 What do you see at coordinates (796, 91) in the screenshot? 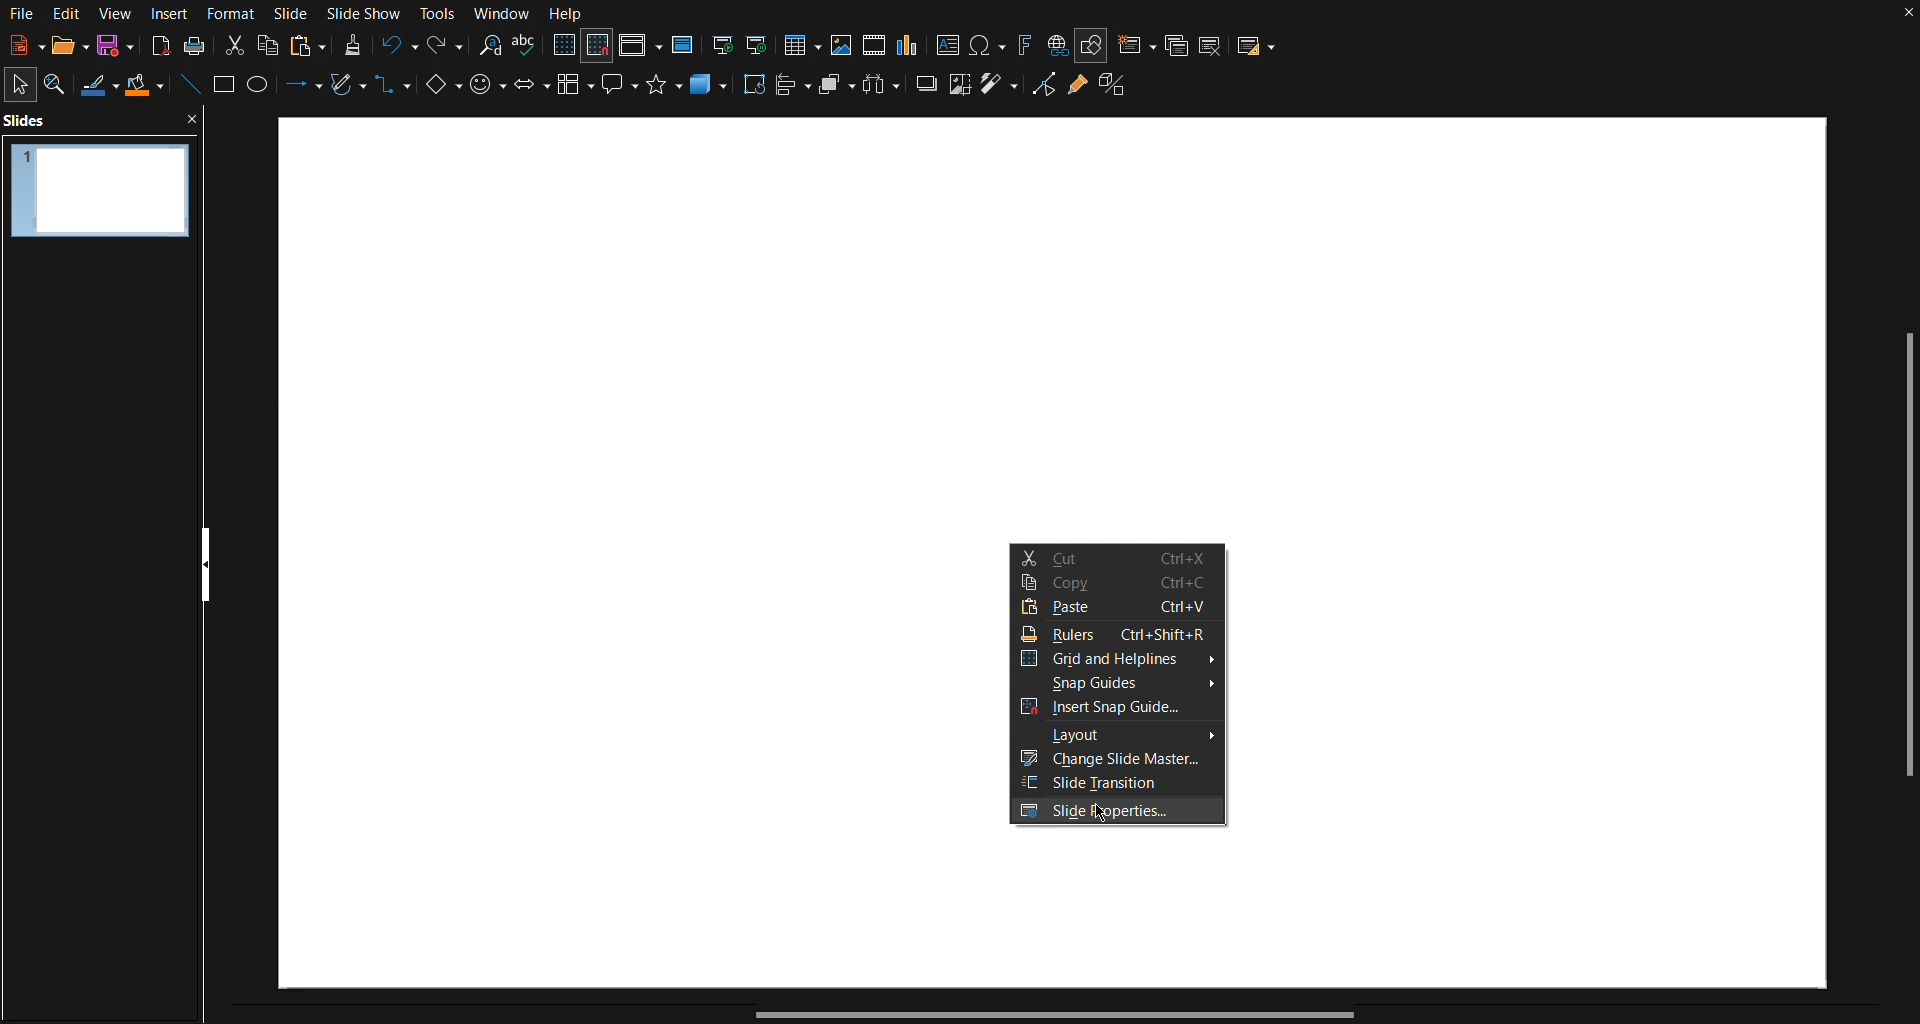
I see `Align Objects` at bounding box center [796, 91].